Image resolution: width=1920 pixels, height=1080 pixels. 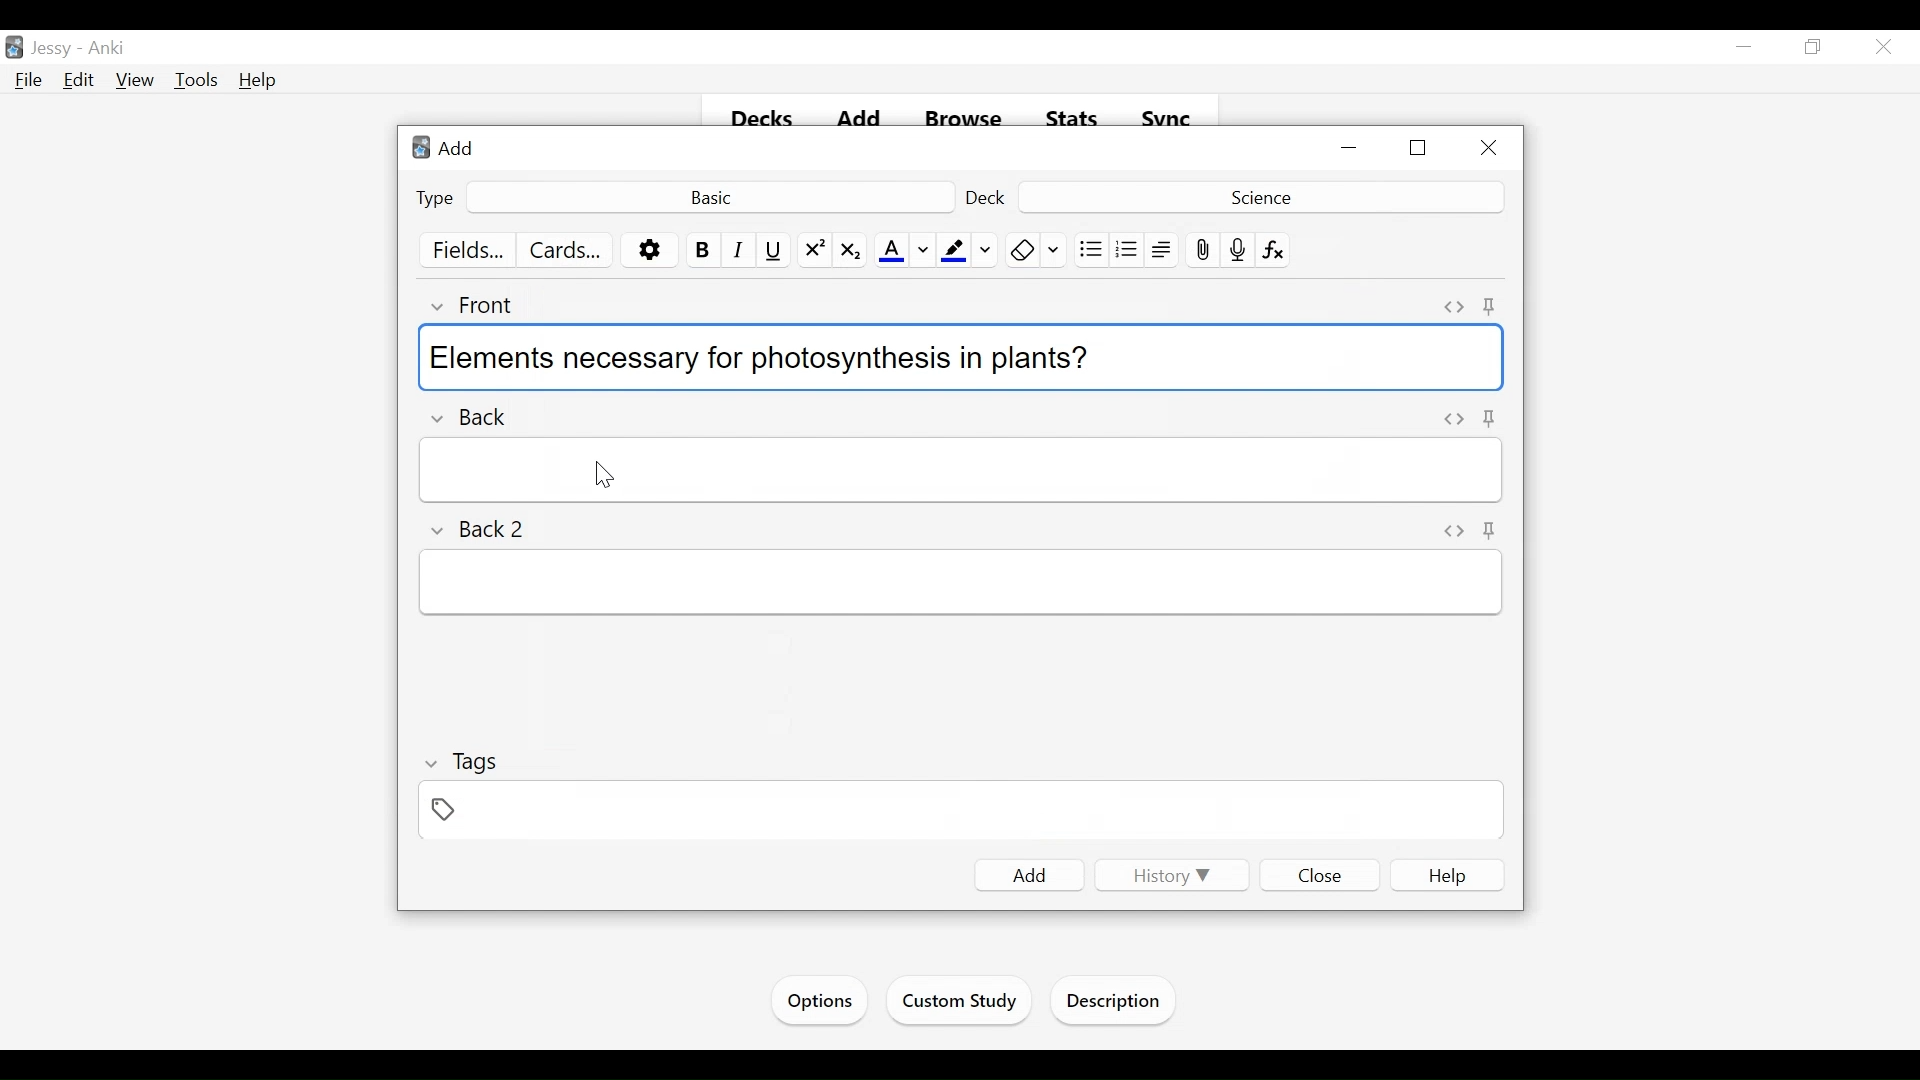 I want to click on Toggle Sticky, so click(x=1490, y=306).